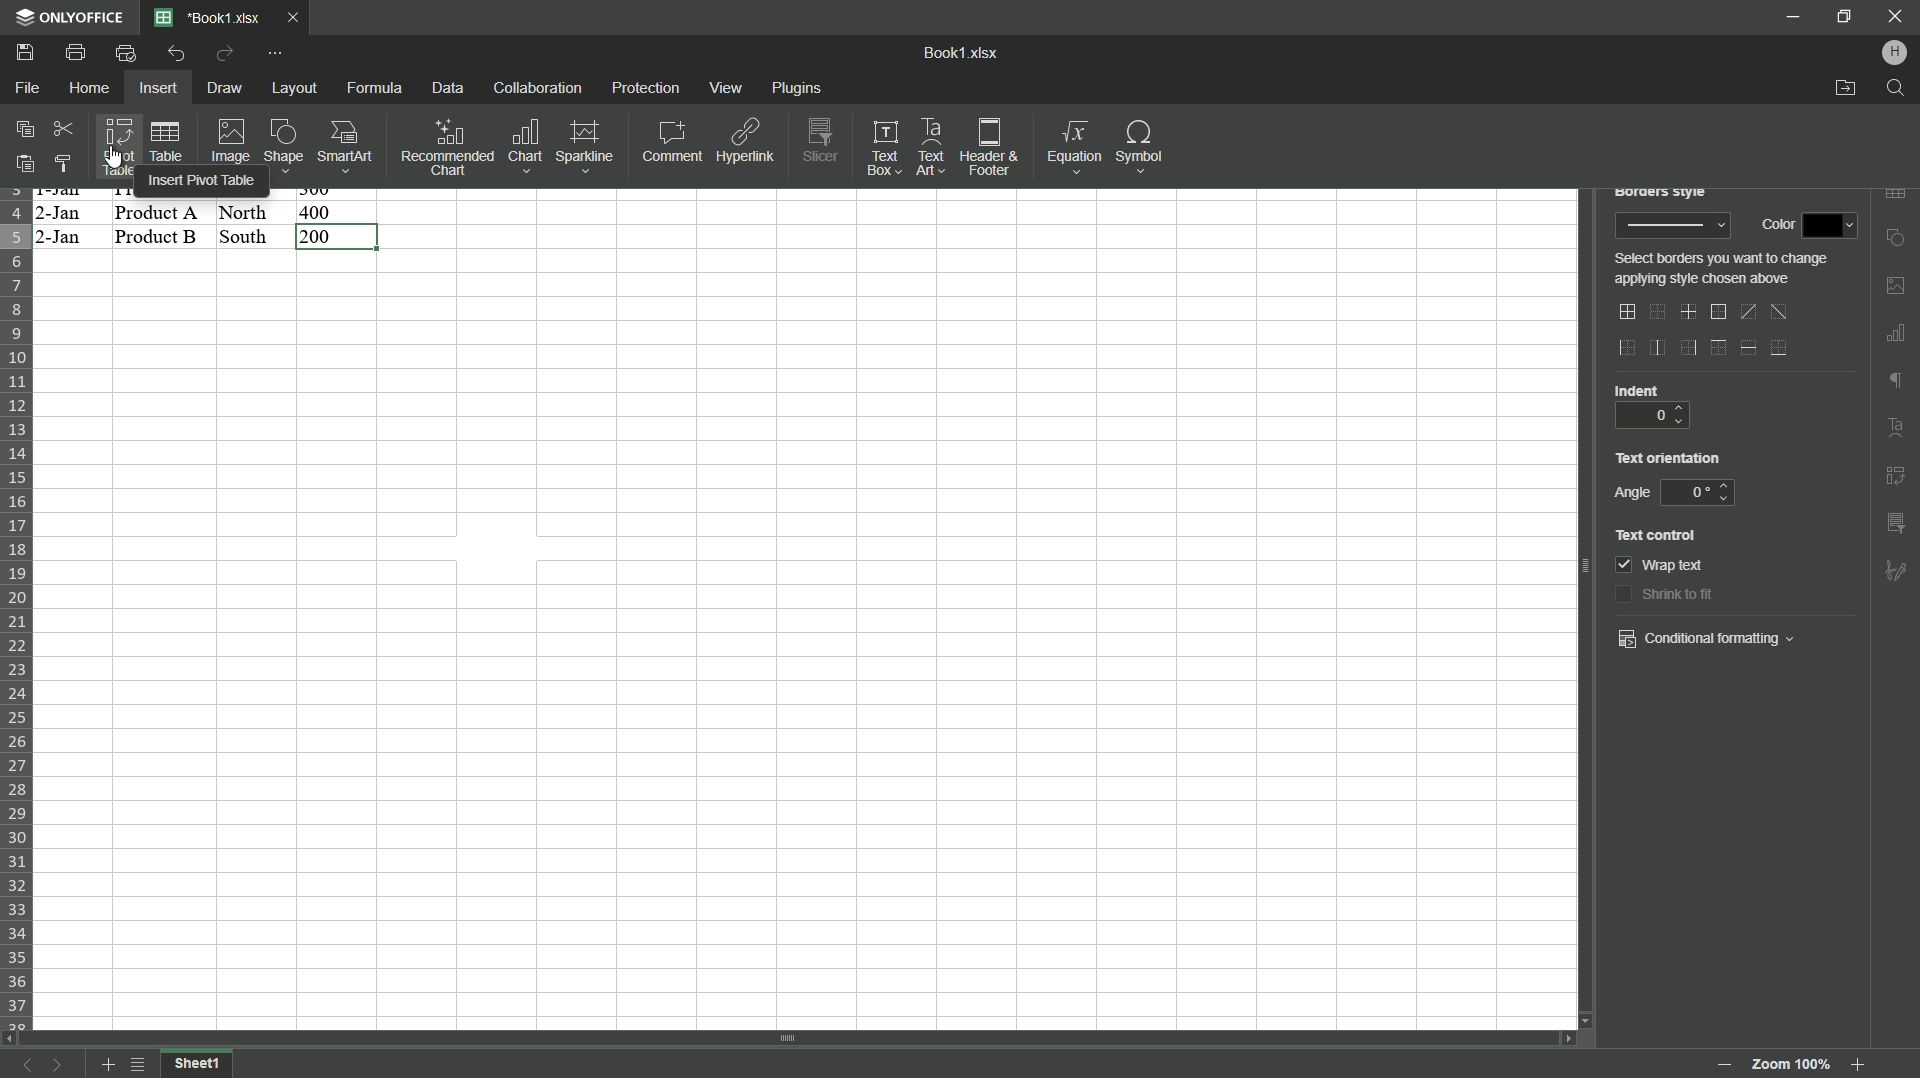  What do you see at coordinates (643, 89) in the screenshot?
I see `protection` at bounding box center [643, 89].